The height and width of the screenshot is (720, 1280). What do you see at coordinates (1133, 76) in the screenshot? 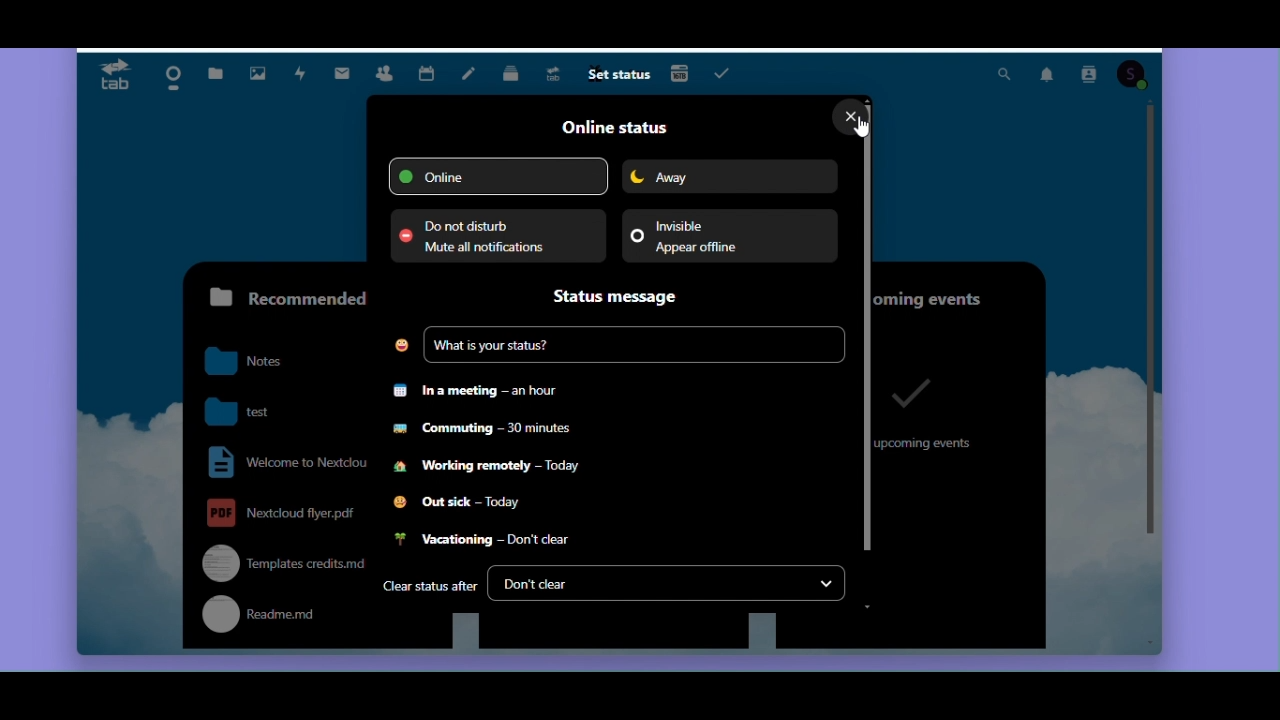
I see `Account icon` at bounding box center [1133, 76].